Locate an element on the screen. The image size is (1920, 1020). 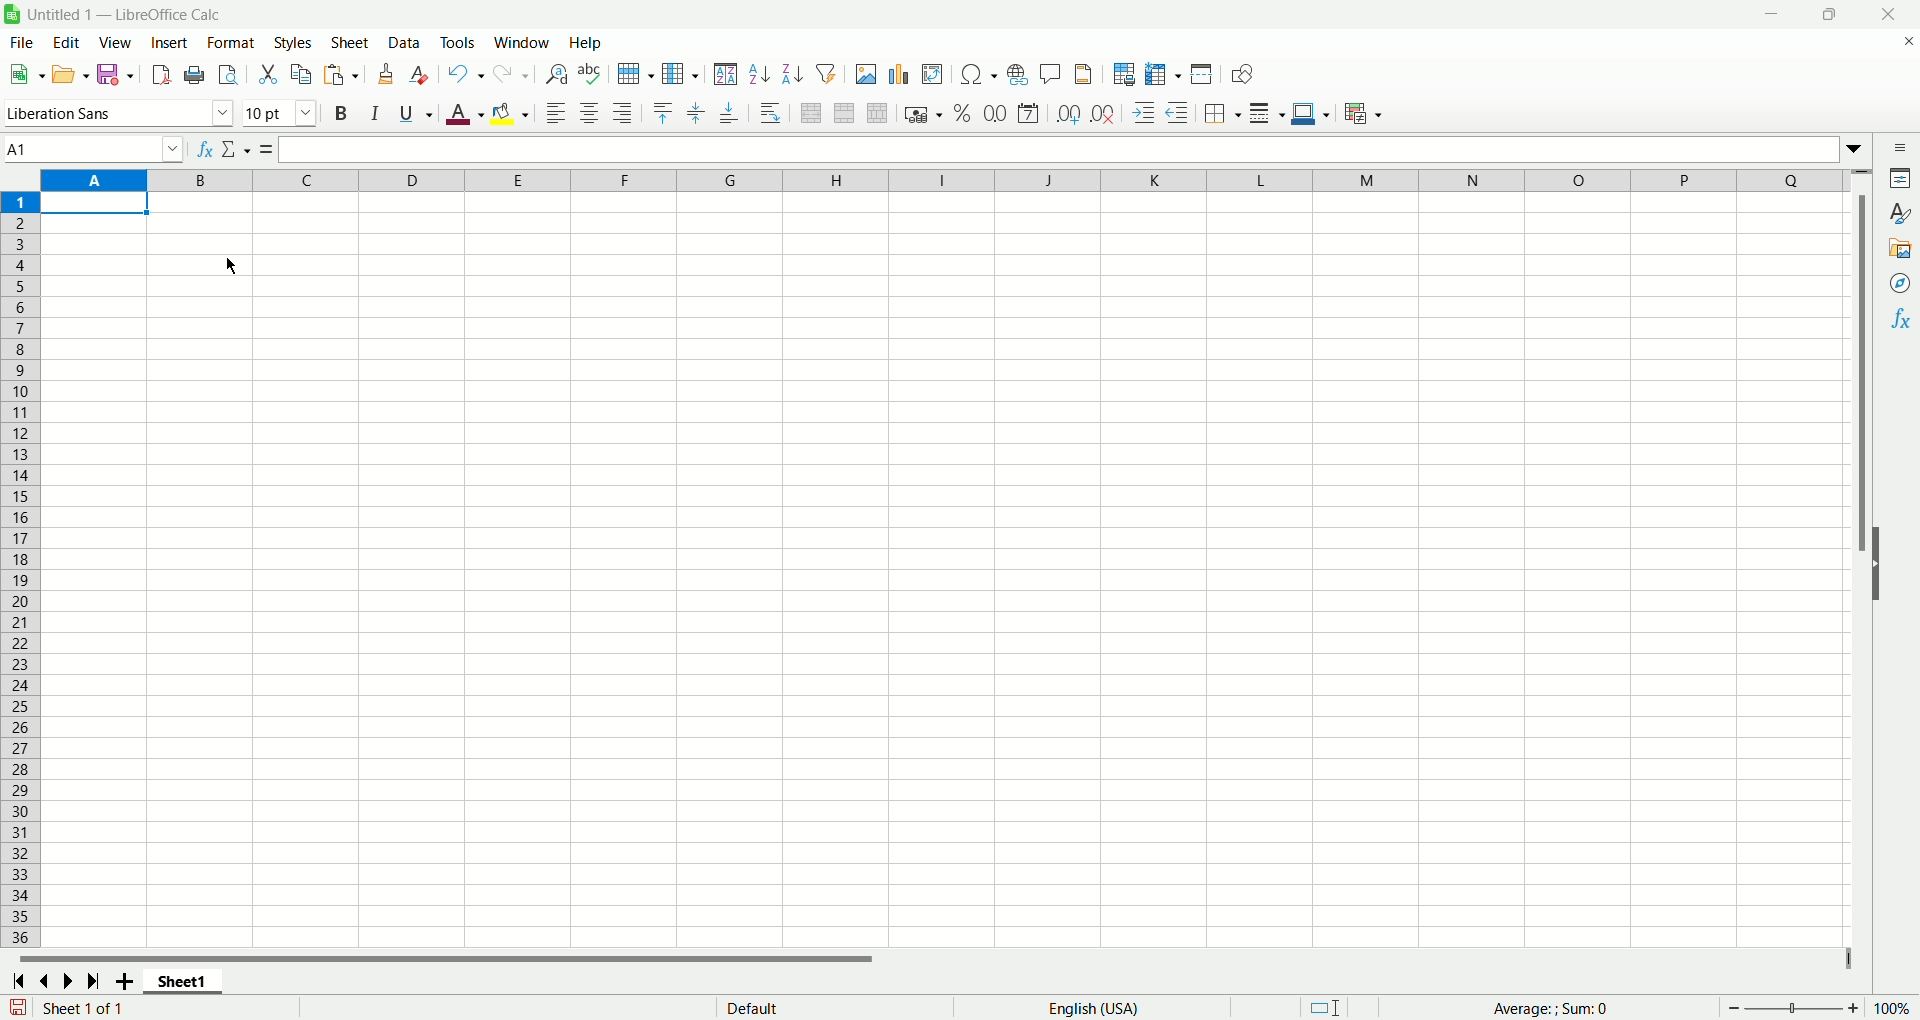
column names is located at coordinates (950, 181).